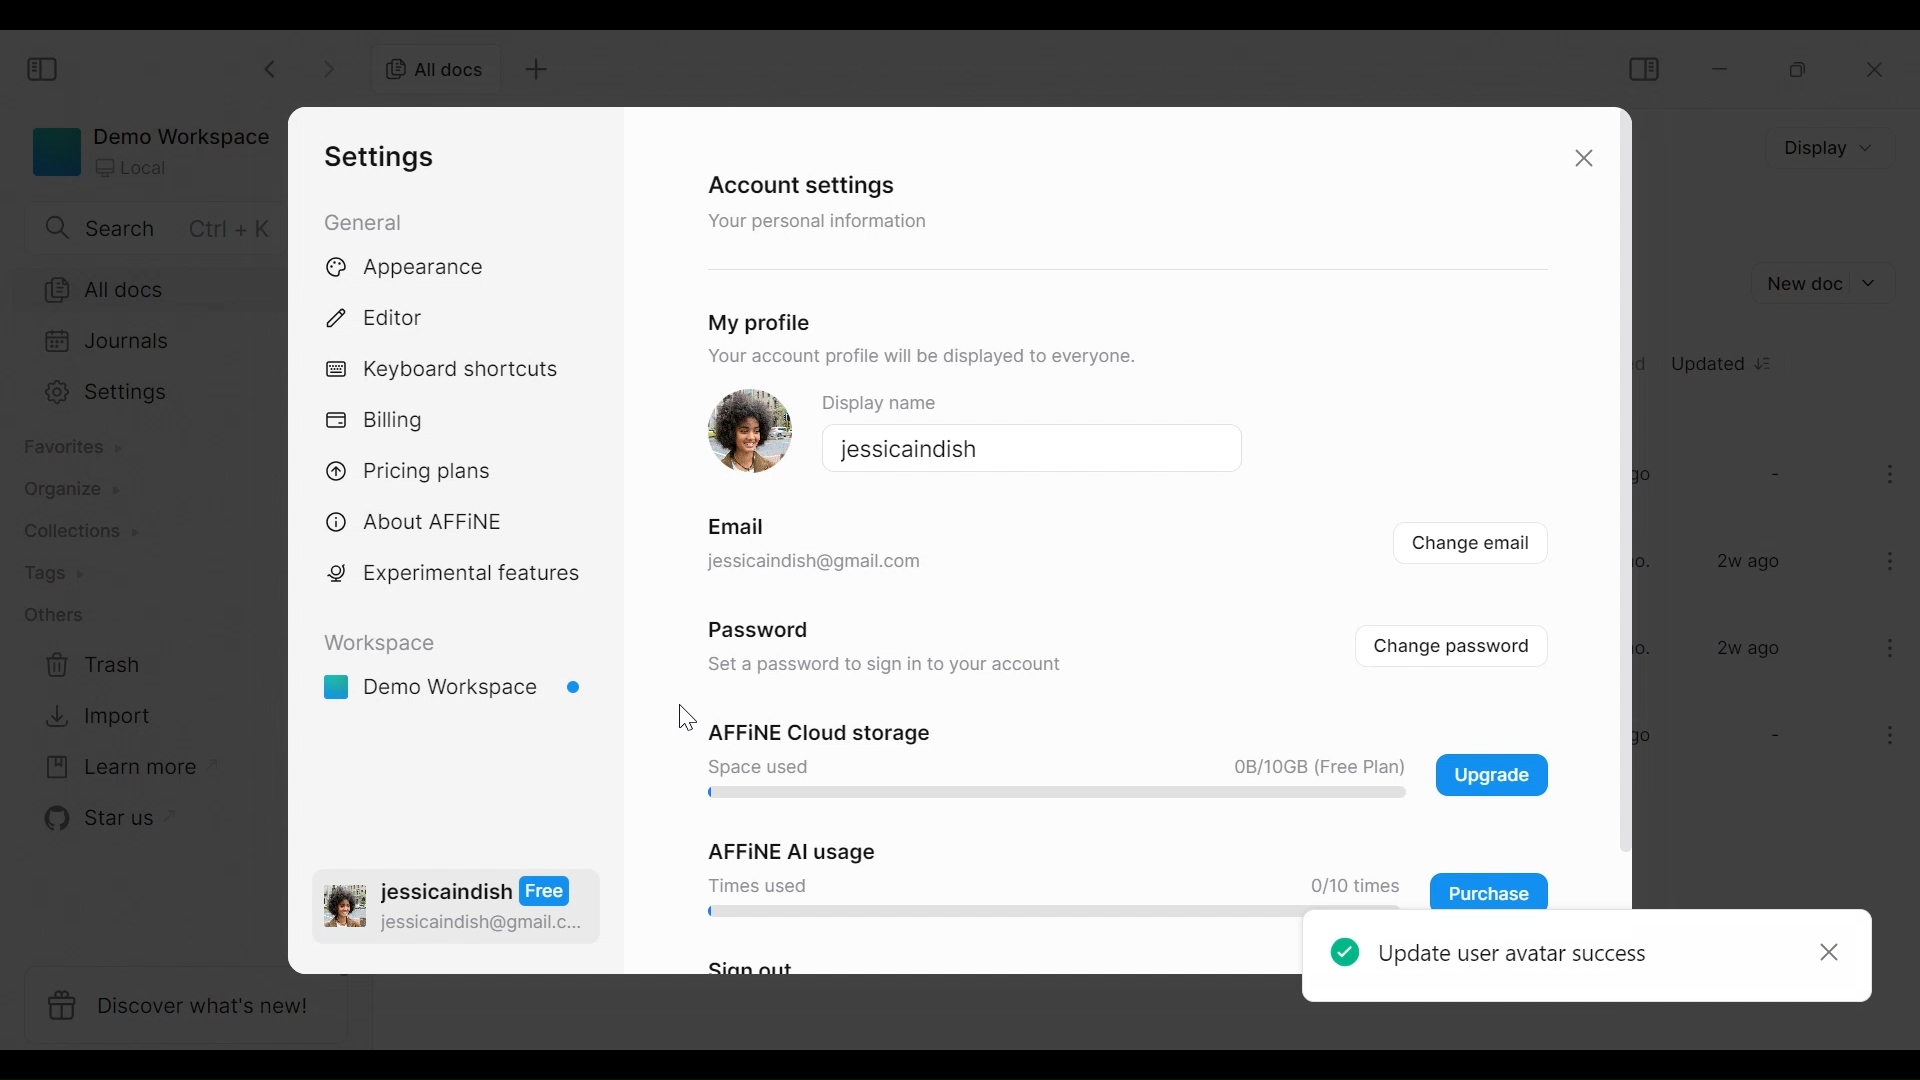  I want to click on Times used, so click(758, 884).